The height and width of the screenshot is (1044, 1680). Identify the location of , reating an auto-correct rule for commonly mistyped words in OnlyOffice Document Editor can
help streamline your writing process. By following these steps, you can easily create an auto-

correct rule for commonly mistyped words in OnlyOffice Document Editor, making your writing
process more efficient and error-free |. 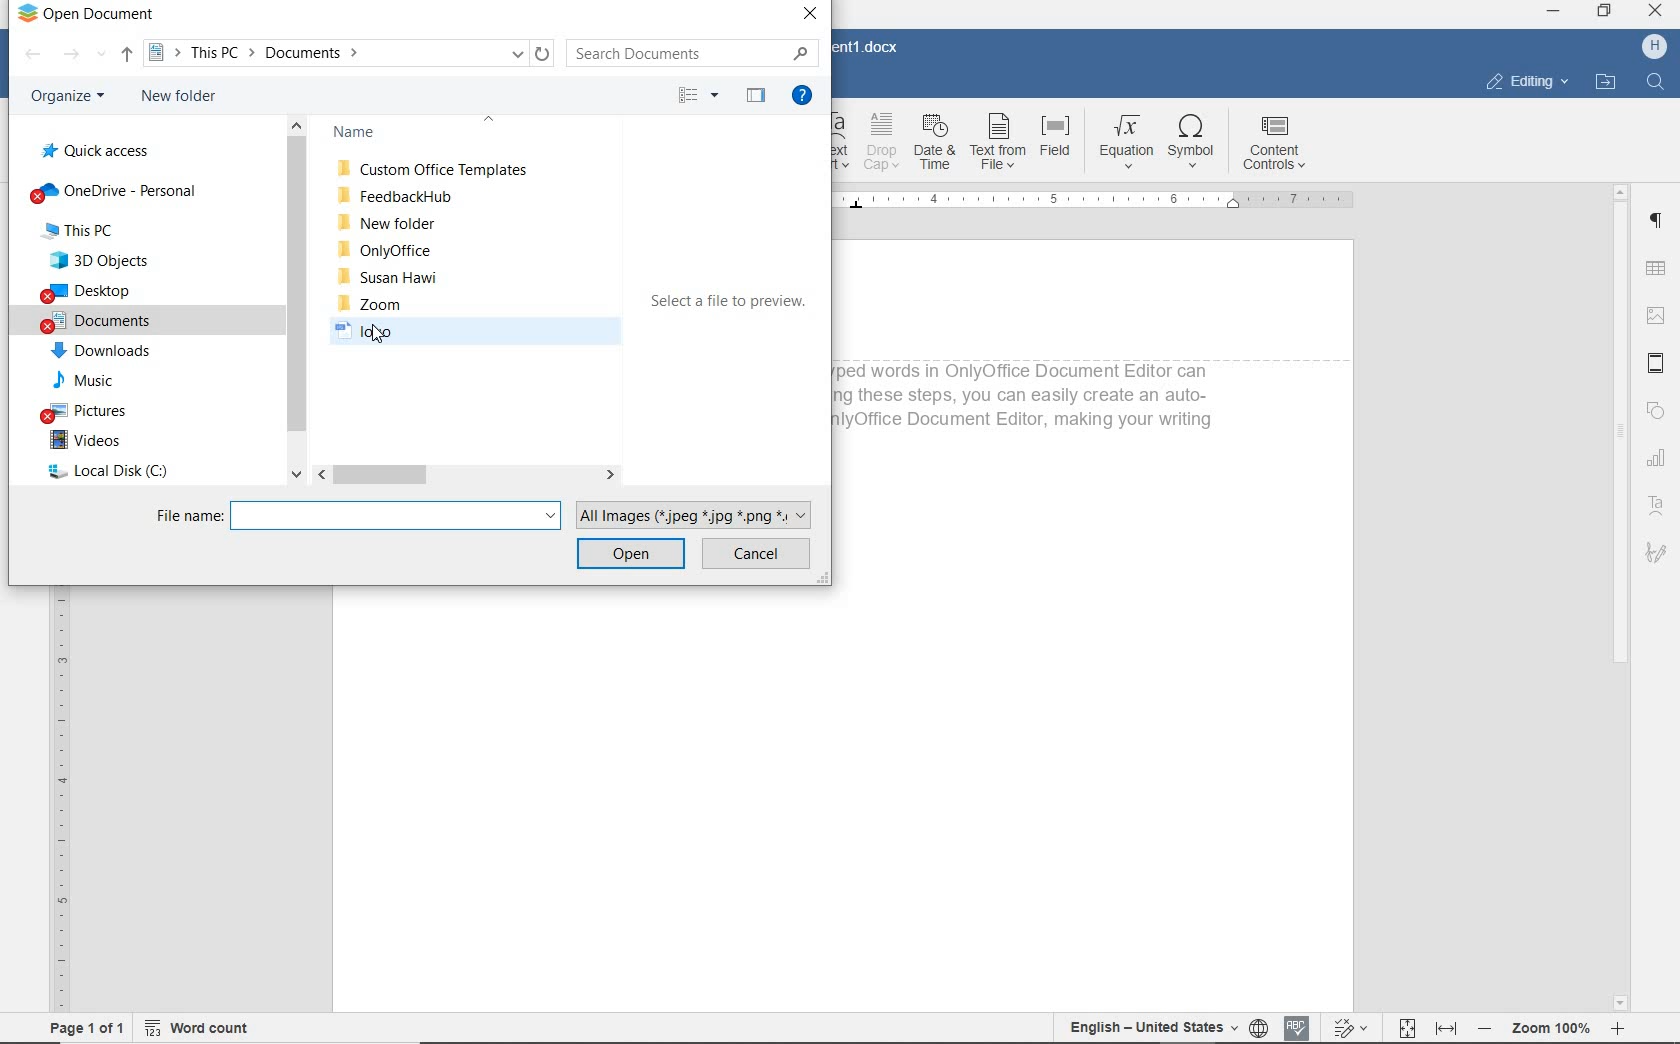
(1029, 406).